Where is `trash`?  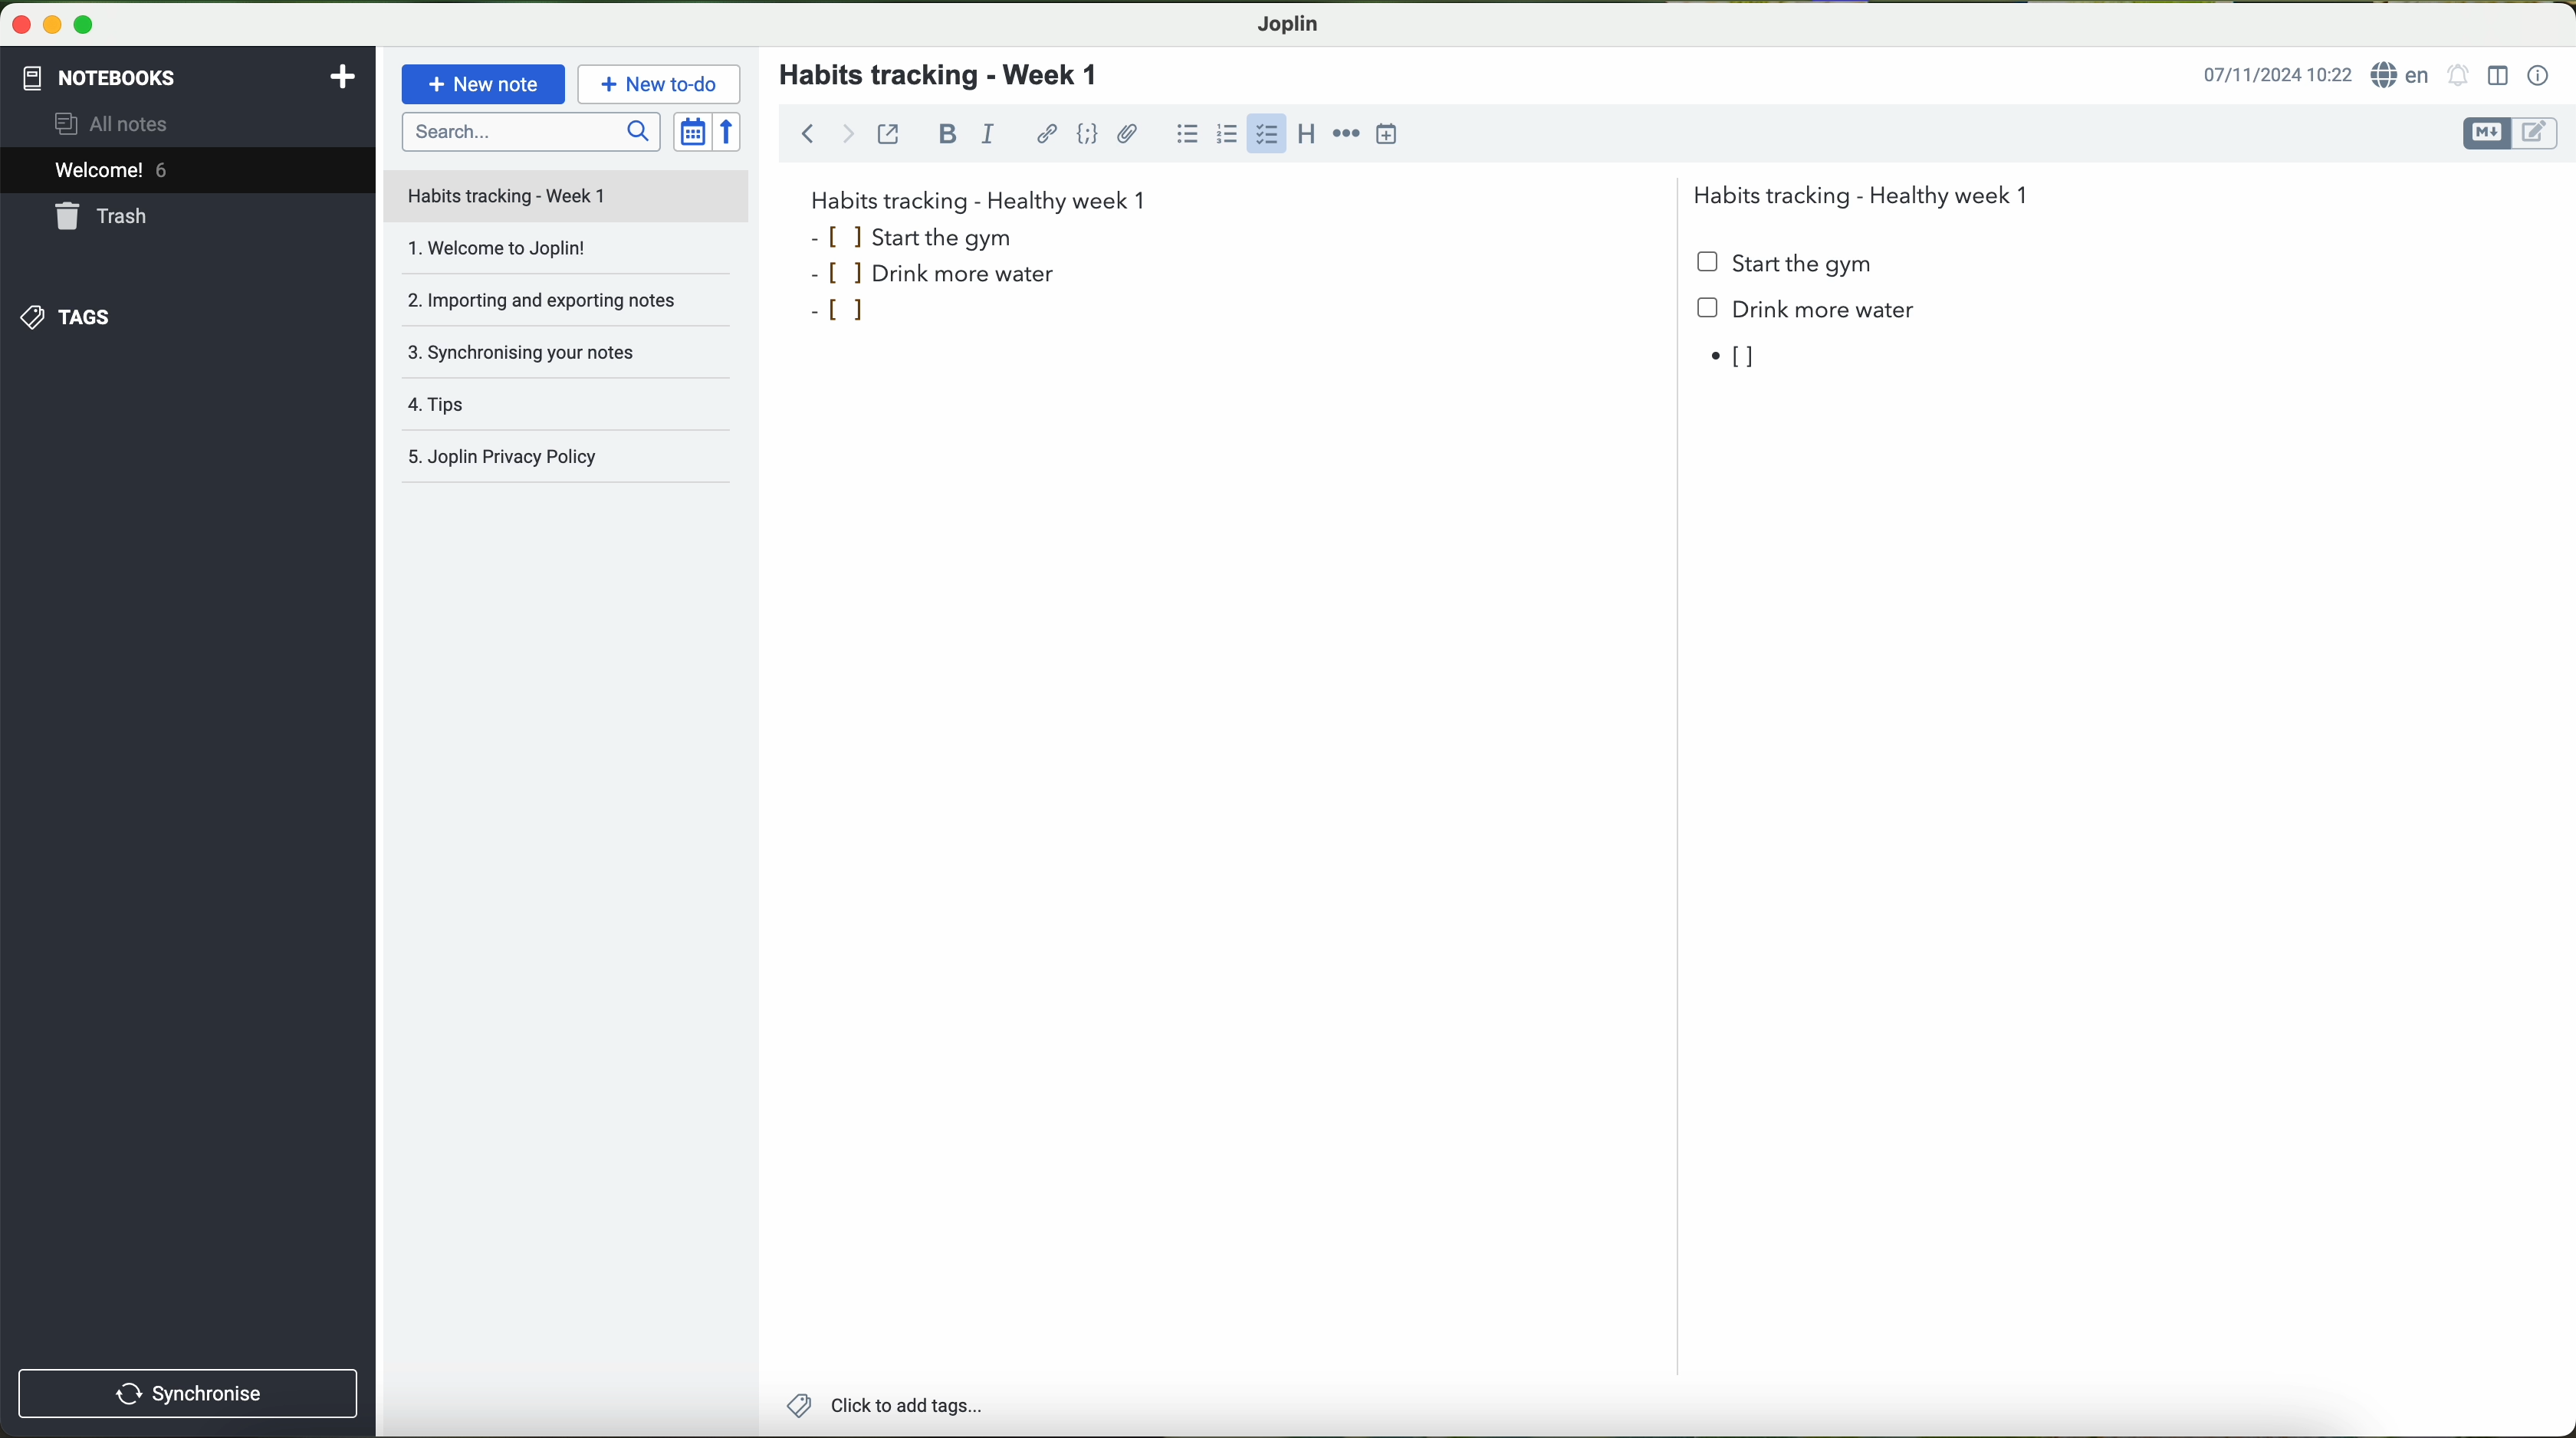 trash is located at coordinates (105, 216).